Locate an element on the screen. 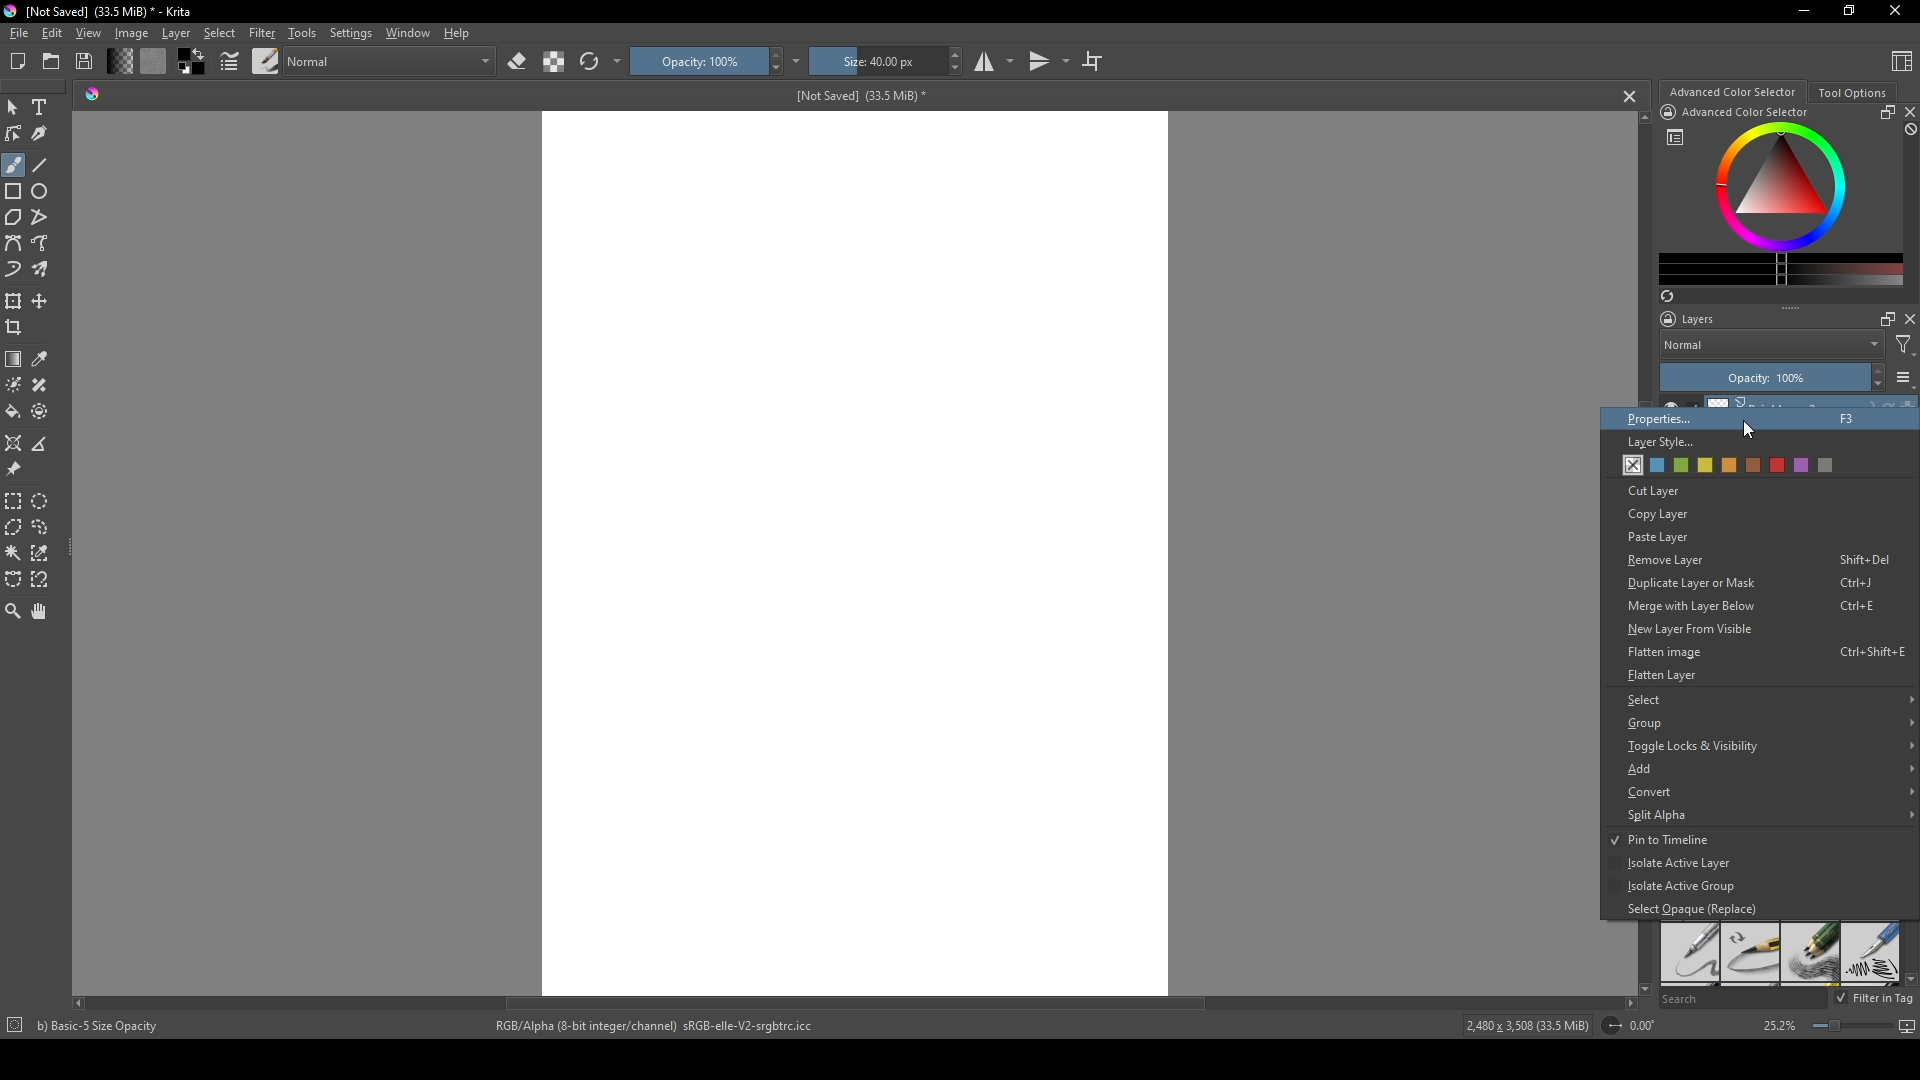 This screenshot has width=1920, height=1080. Opacity is located at coordinates (697, 61).